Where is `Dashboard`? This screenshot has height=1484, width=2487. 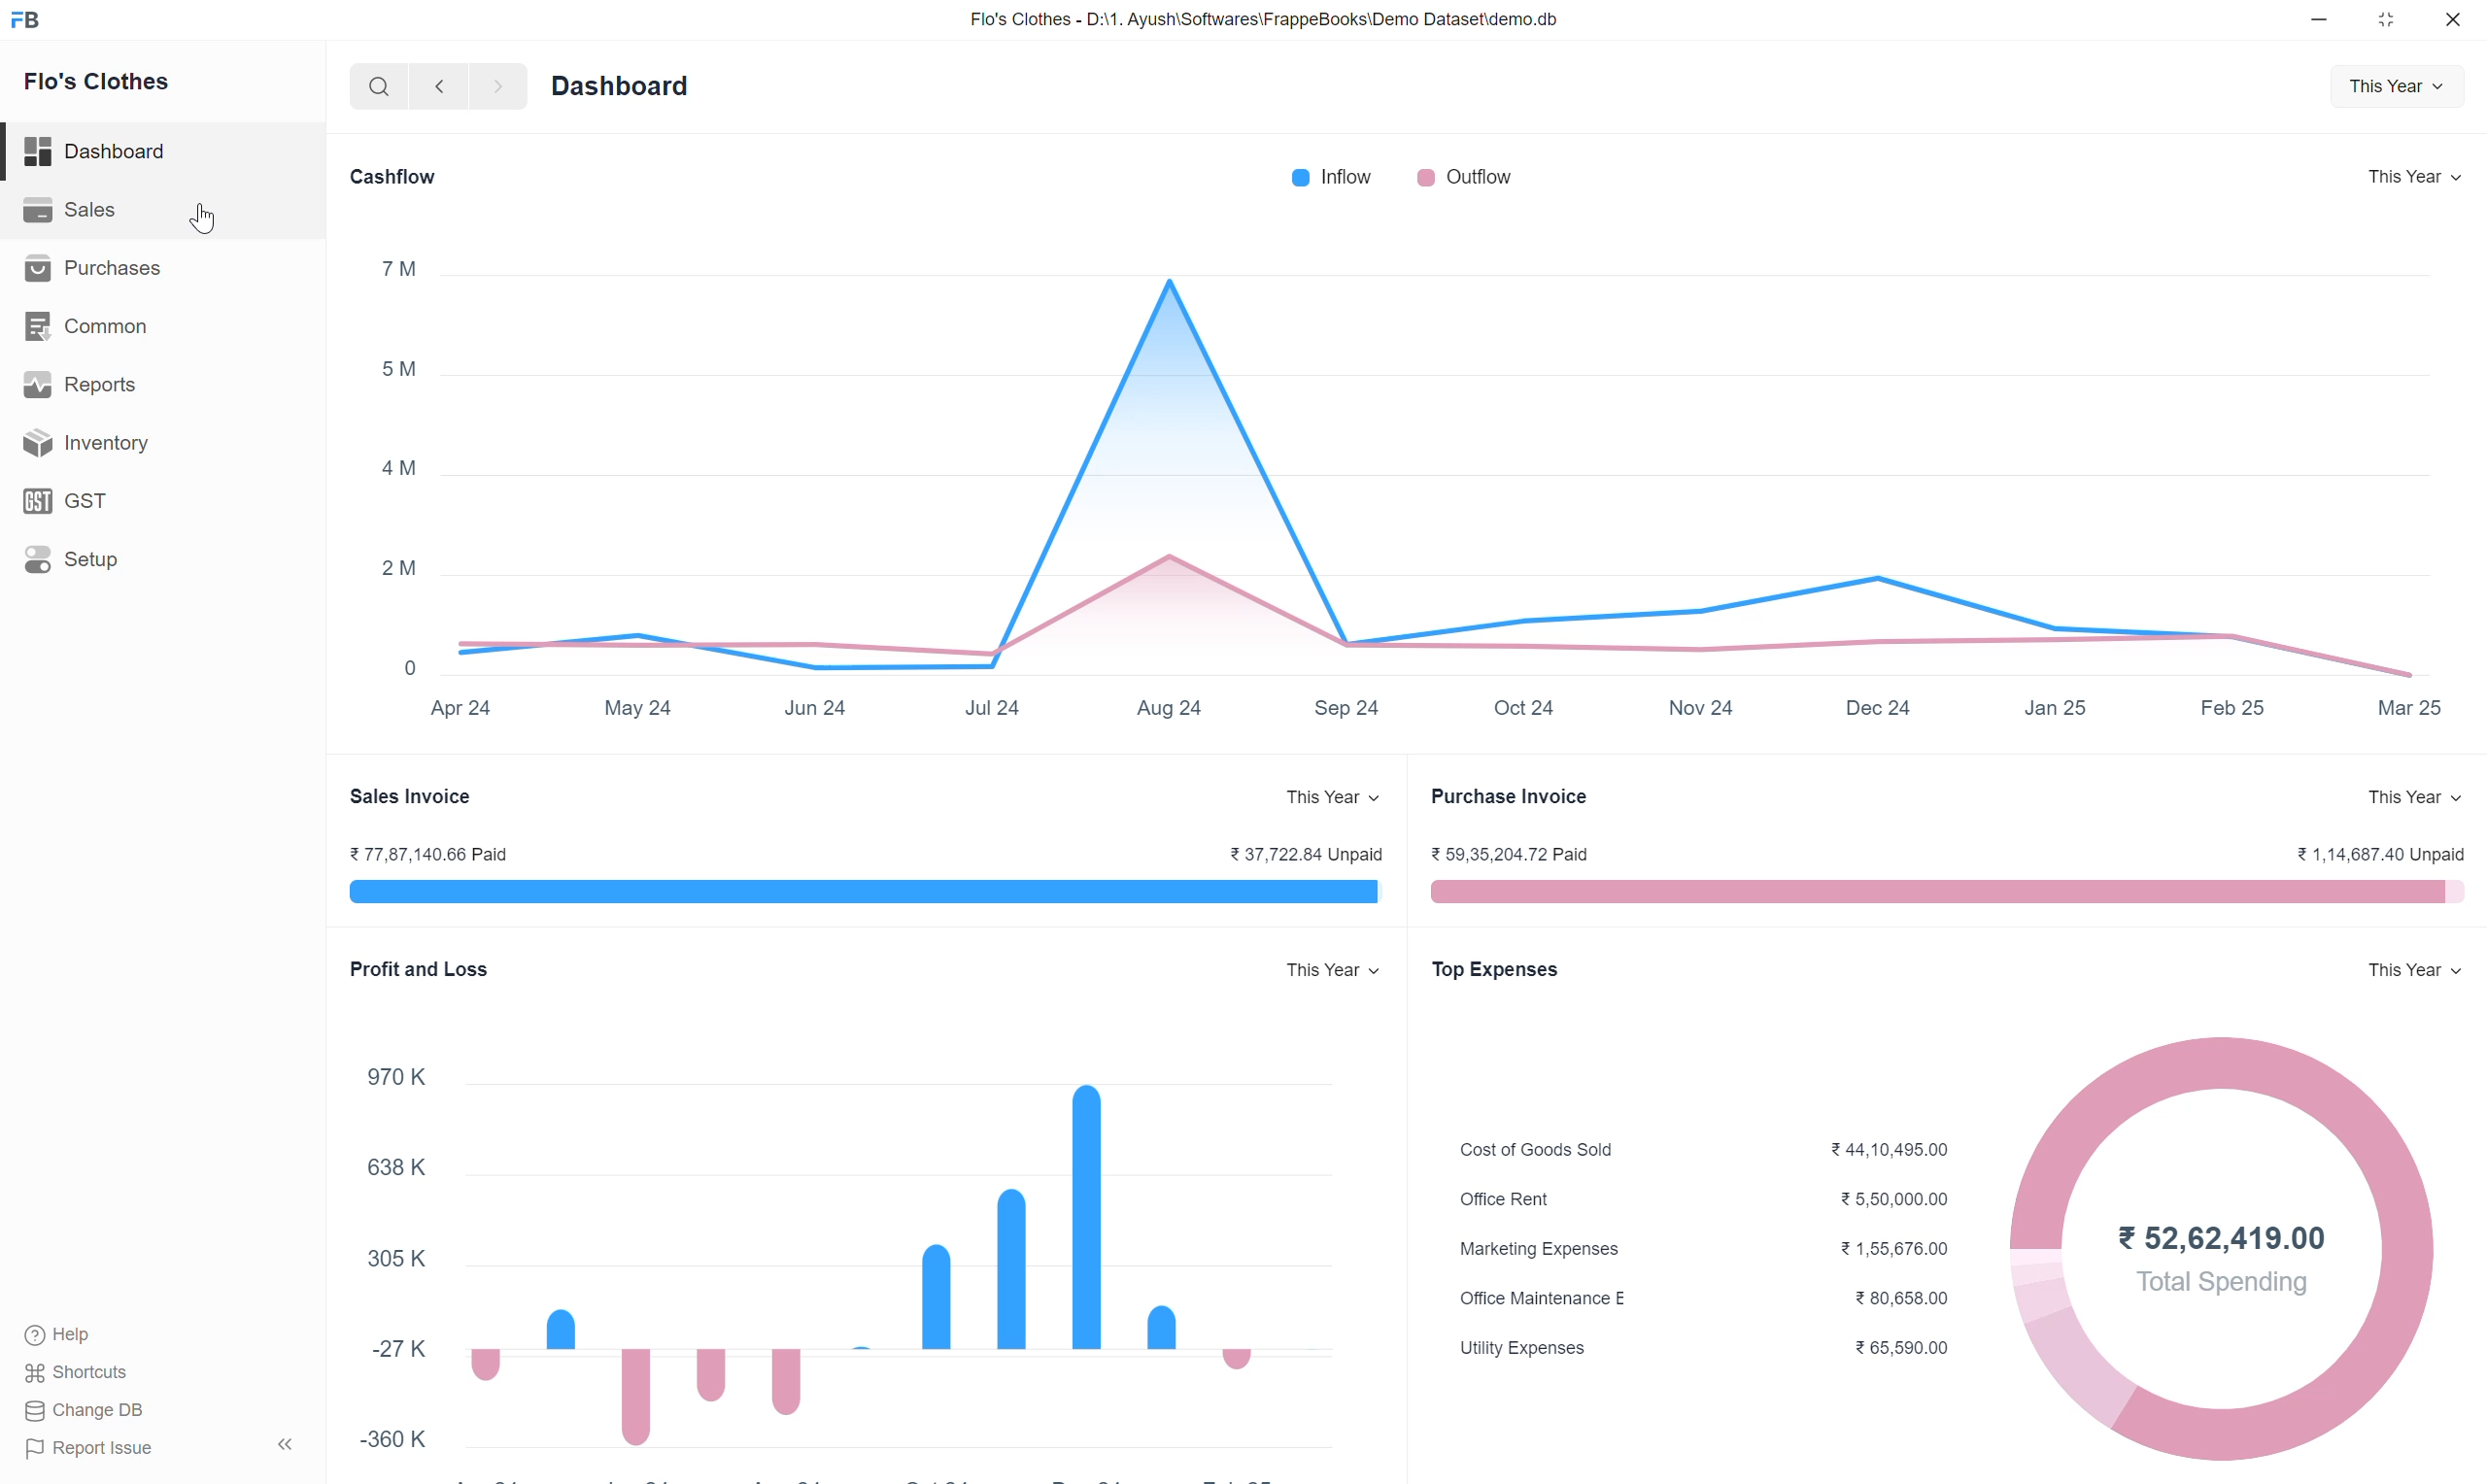 Dashboard is located at coordinates (621, 85).